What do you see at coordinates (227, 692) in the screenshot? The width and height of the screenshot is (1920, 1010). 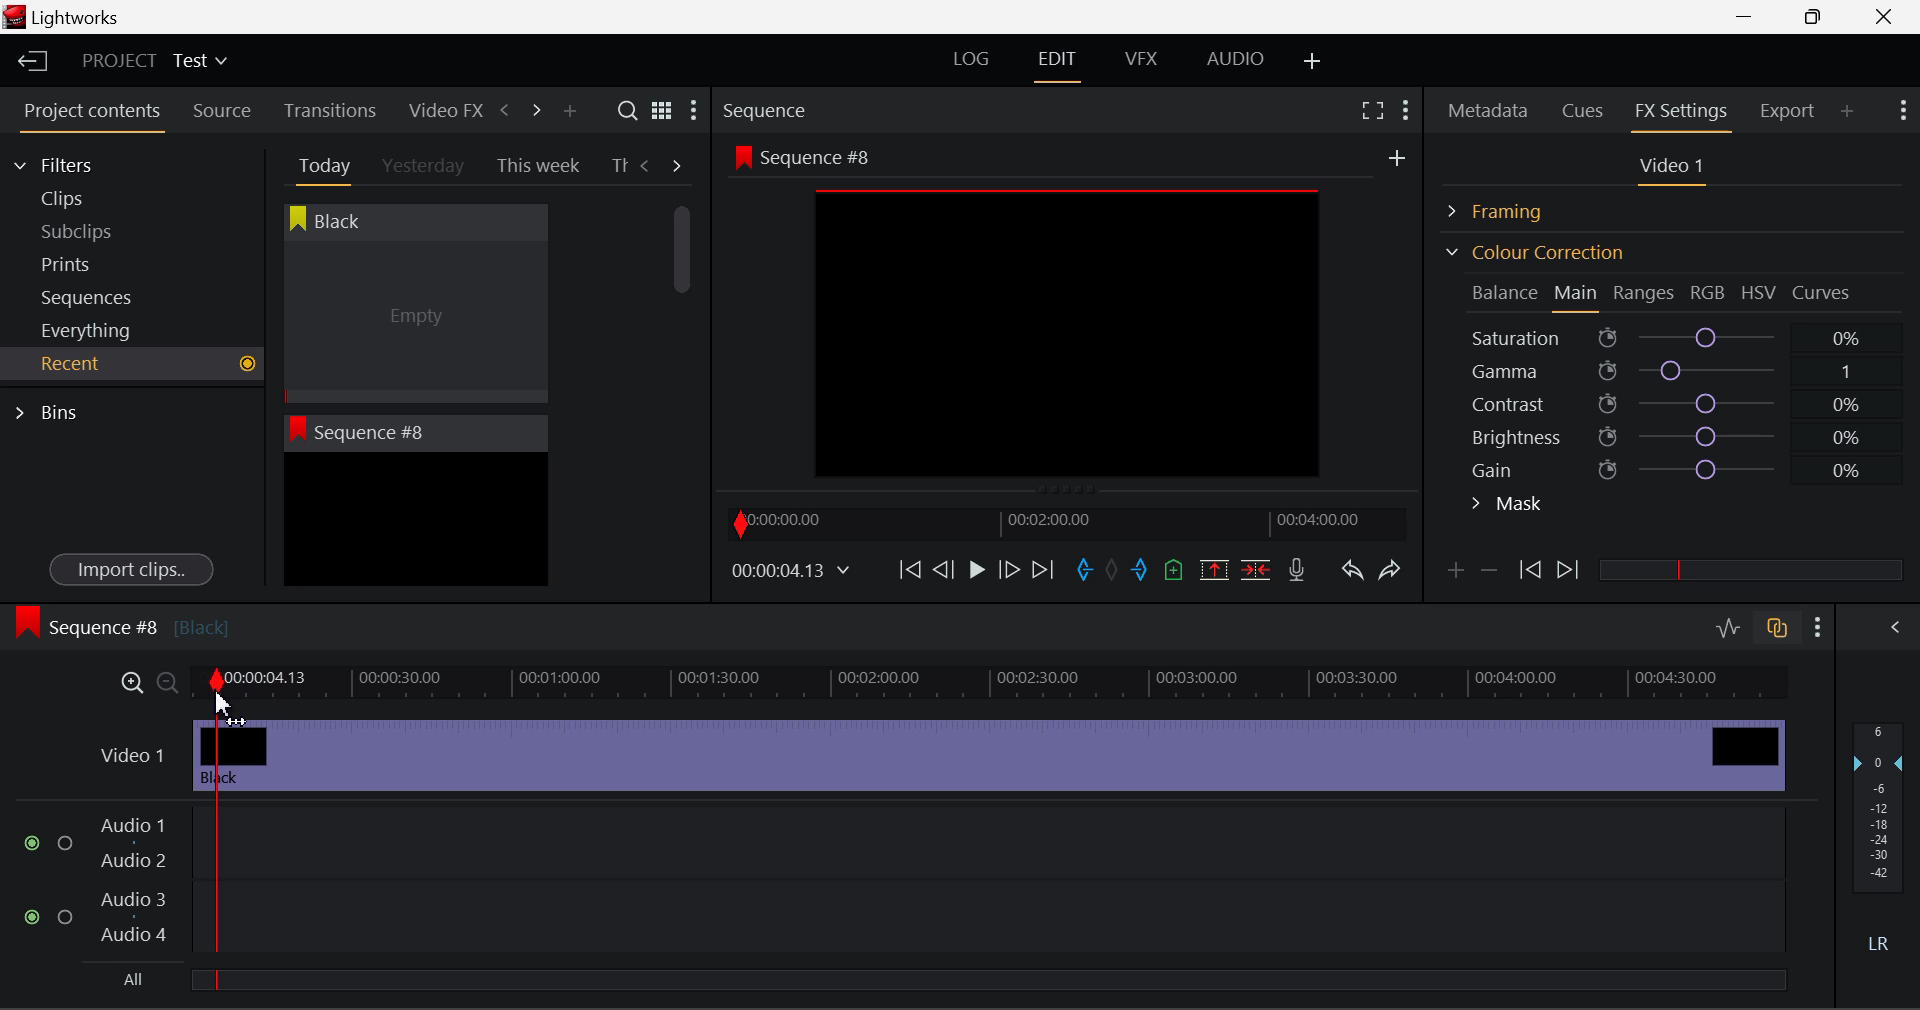 I see `DRAG_TO Cursor Position` at bounding box center [227, 692].